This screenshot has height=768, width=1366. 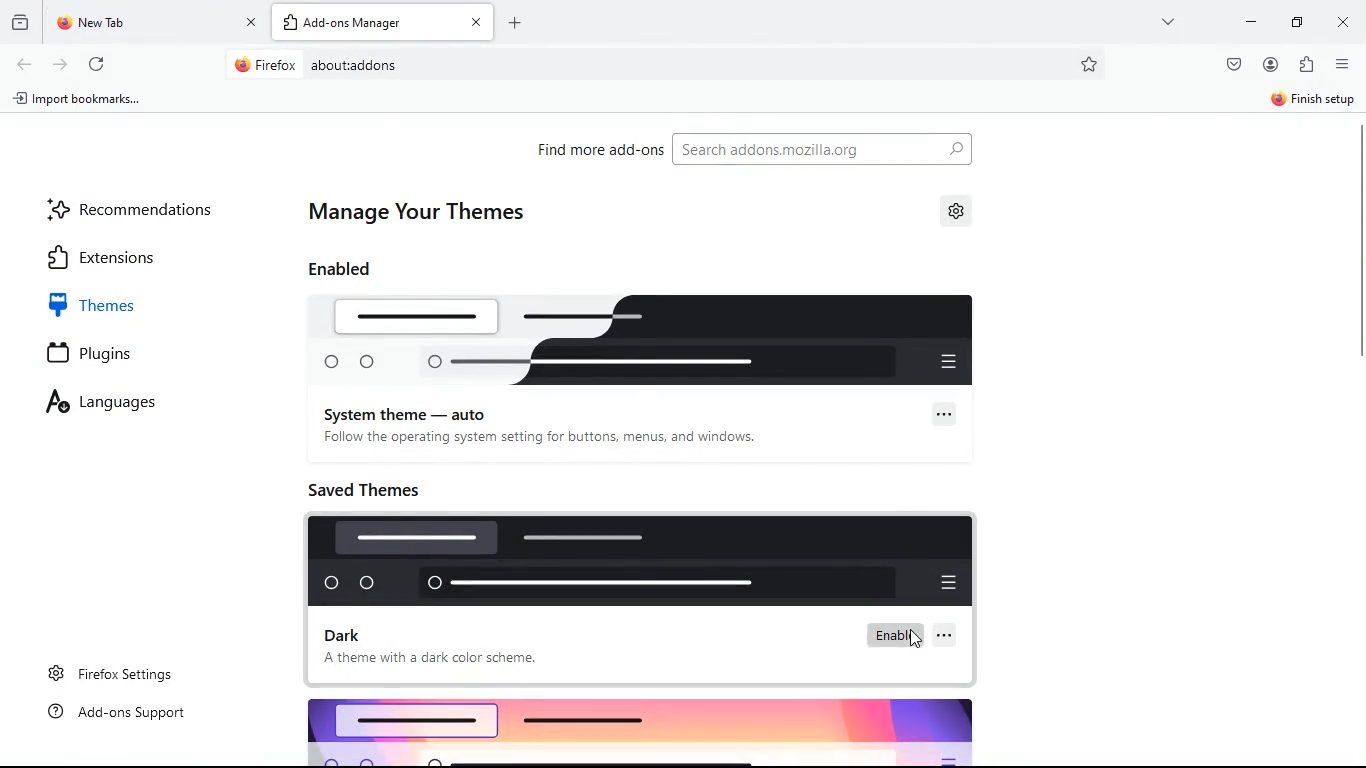 What do you see at coordinates (952, 640) in the screenshot?
I see `more` at bounding box center [952, 640].